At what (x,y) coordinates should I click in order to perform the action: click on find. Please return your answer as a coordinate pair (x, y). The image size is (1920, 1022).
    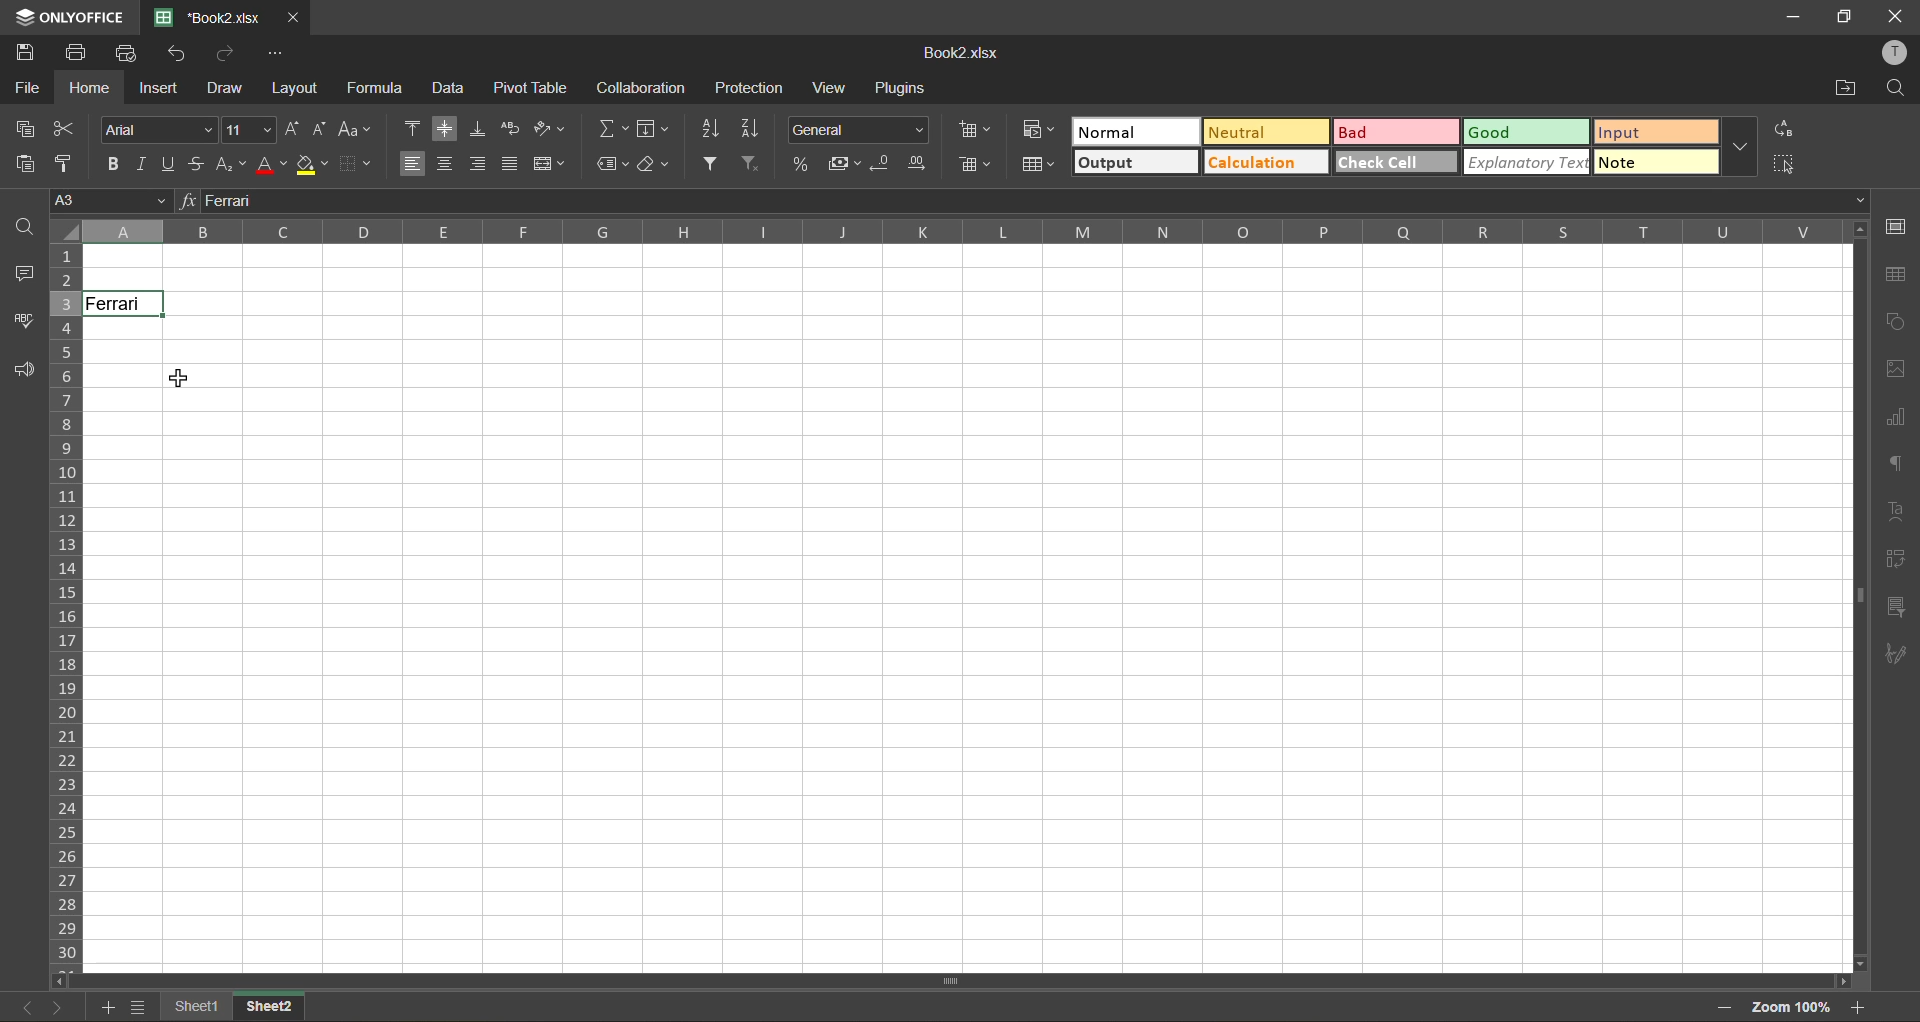
    Looking at the image, I should click on (23, 225).